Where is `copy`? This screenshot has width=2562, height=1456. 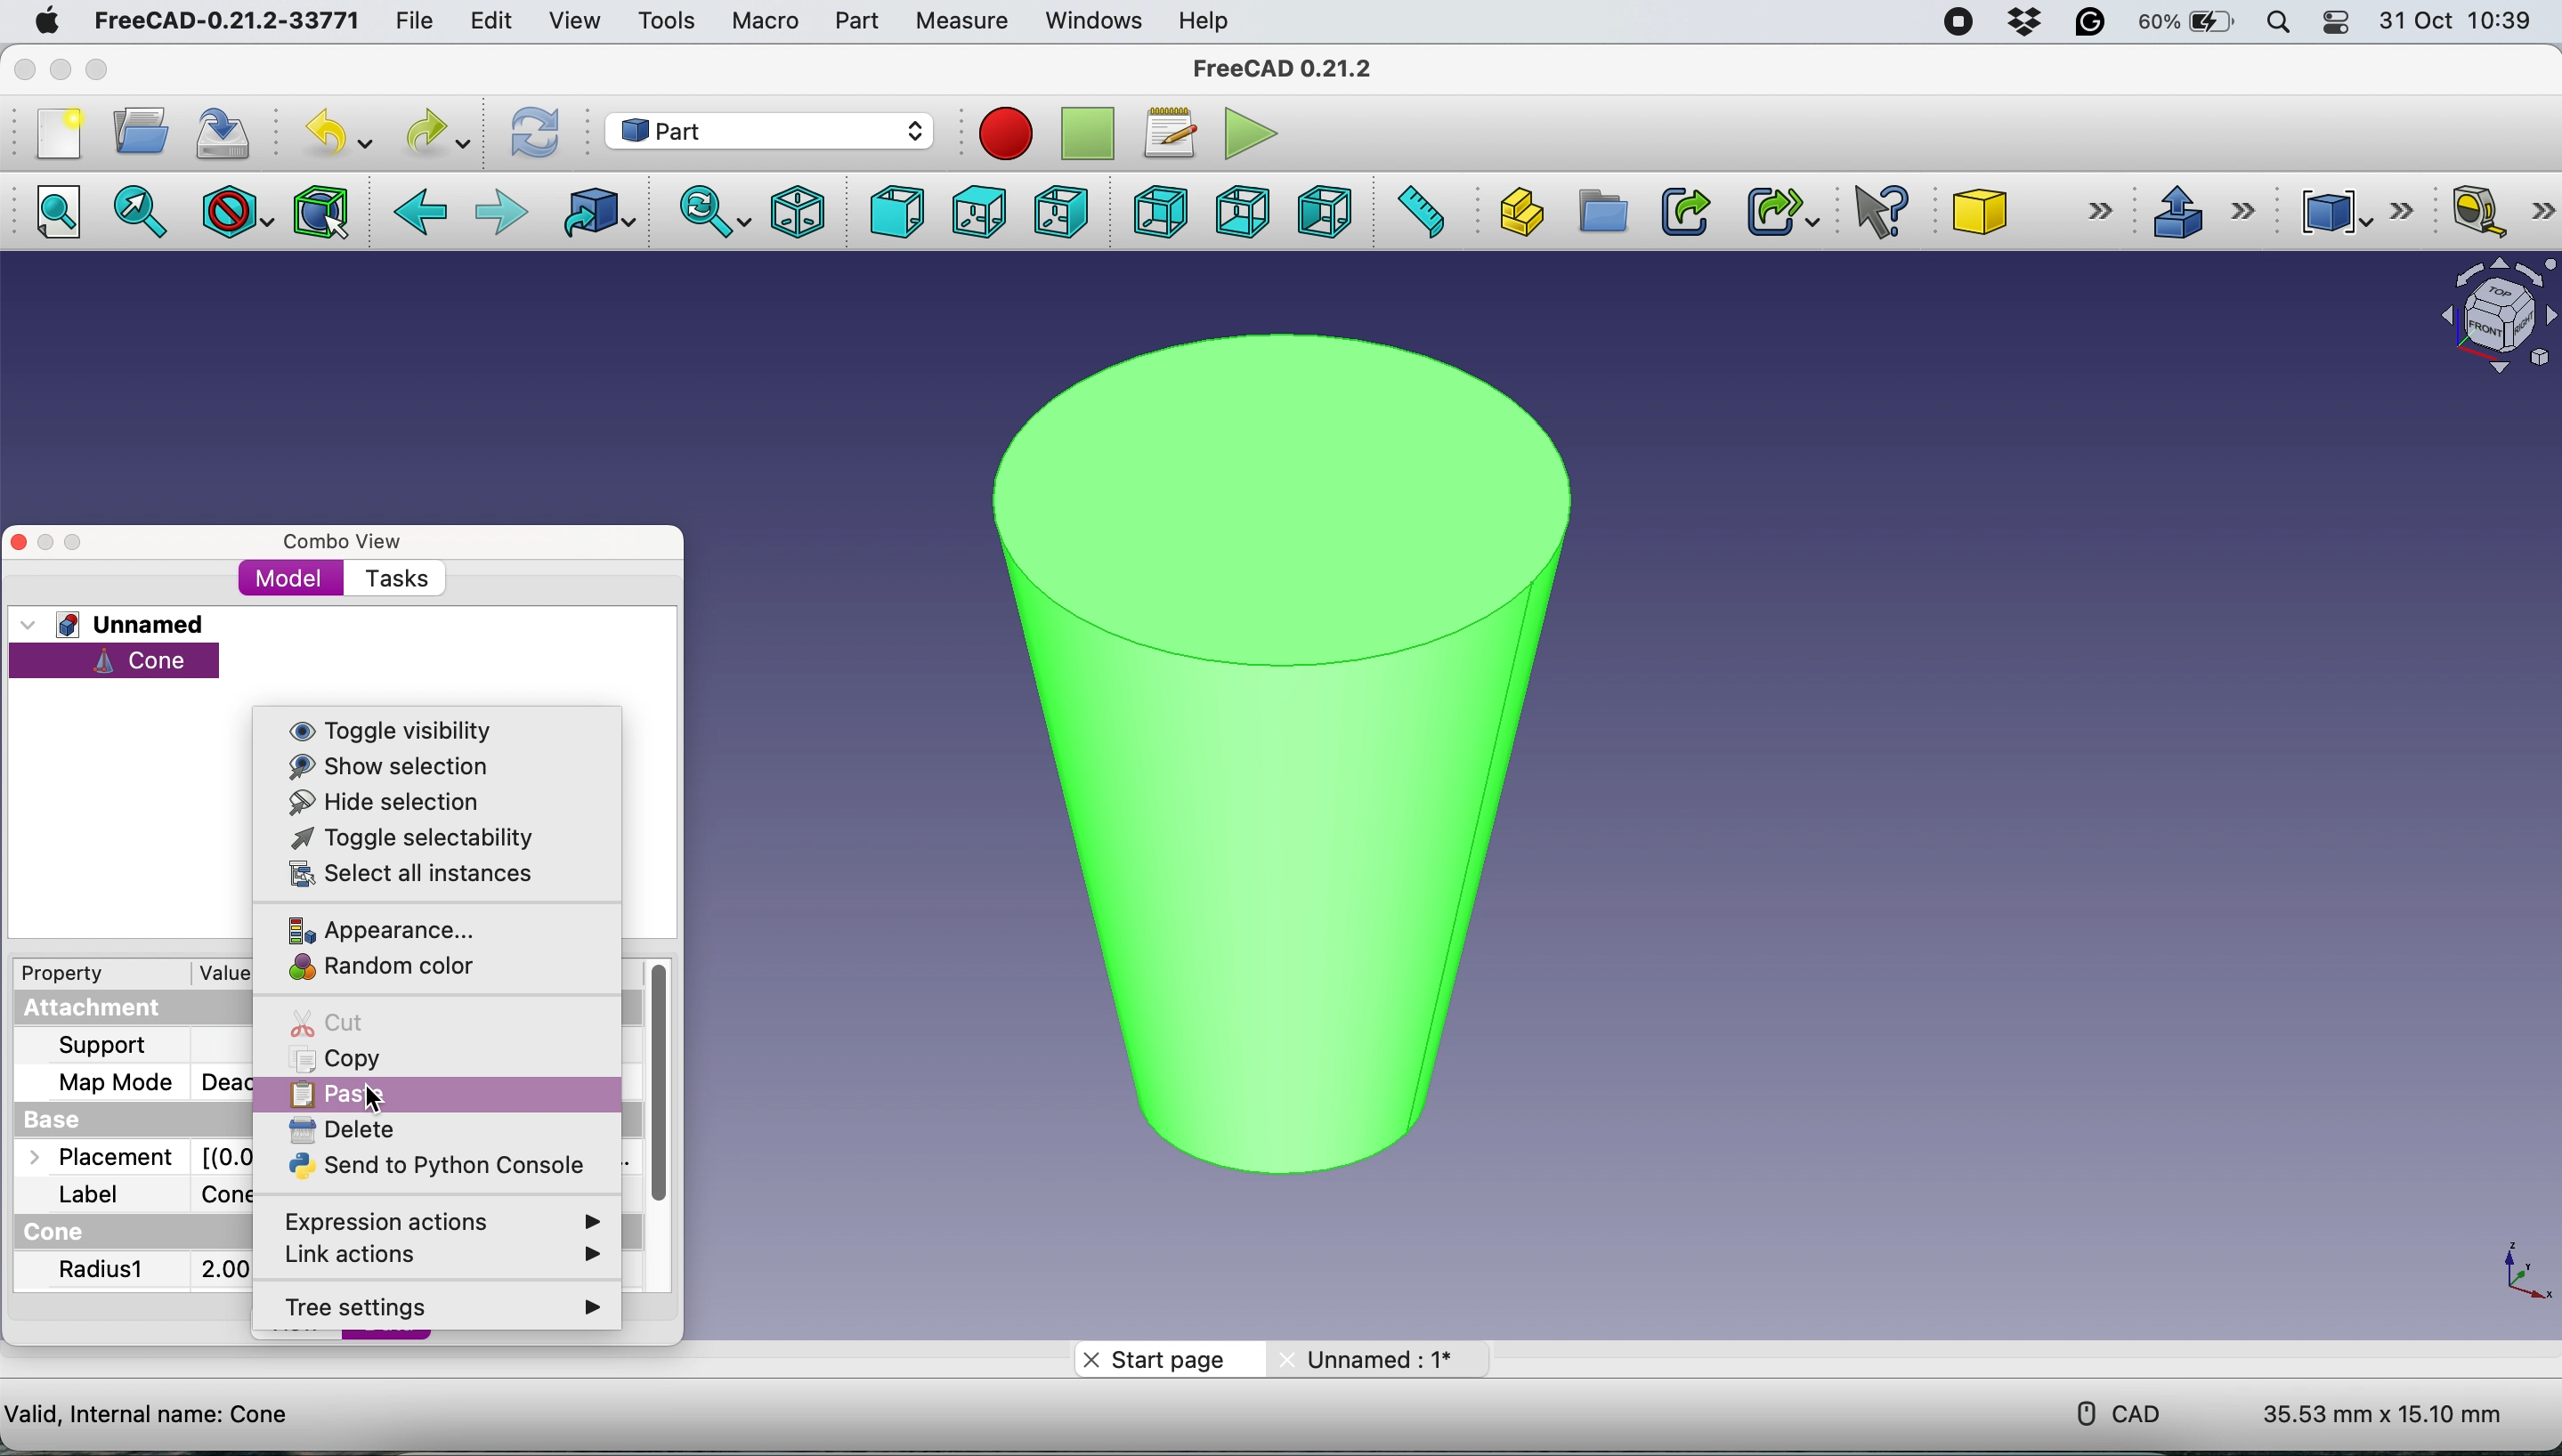 copy is located at coordinates (336, 1058).